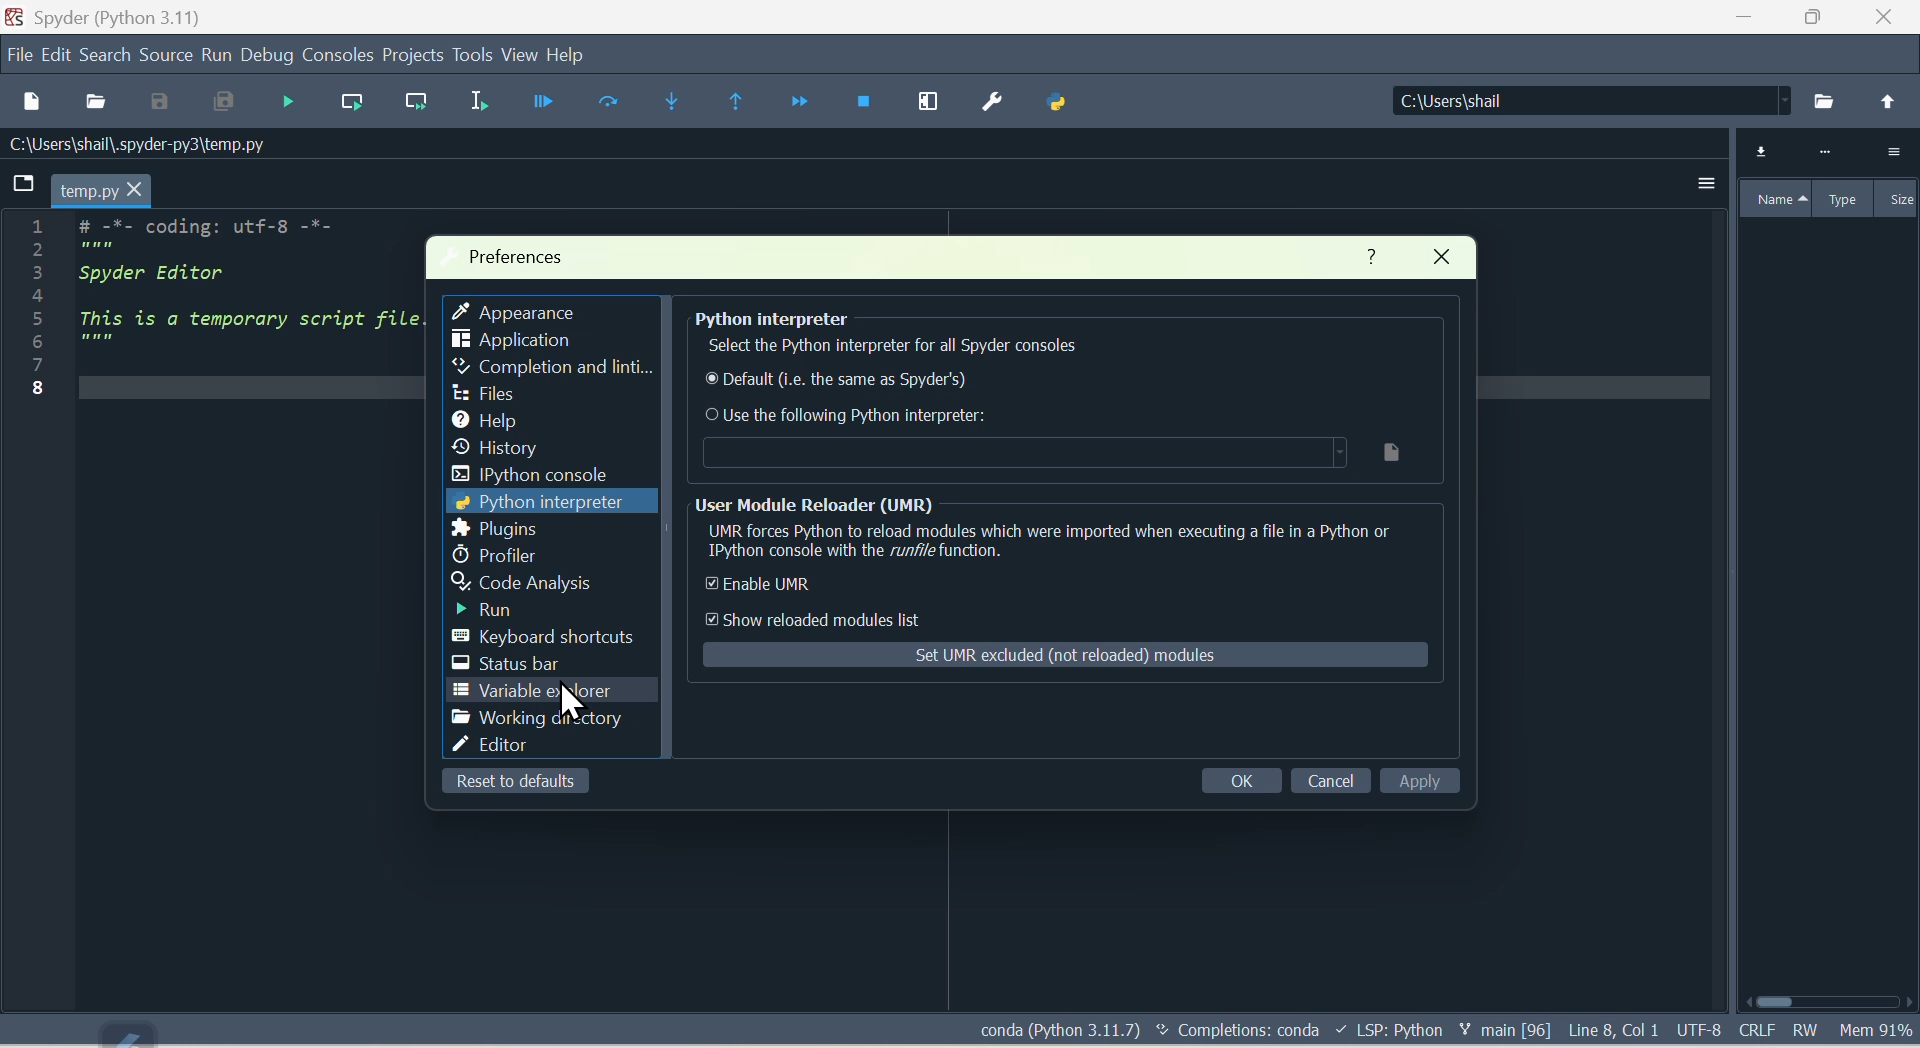 This screenshot has width=1920, height=1048. I want to click on Status bar, so click(498, 665).